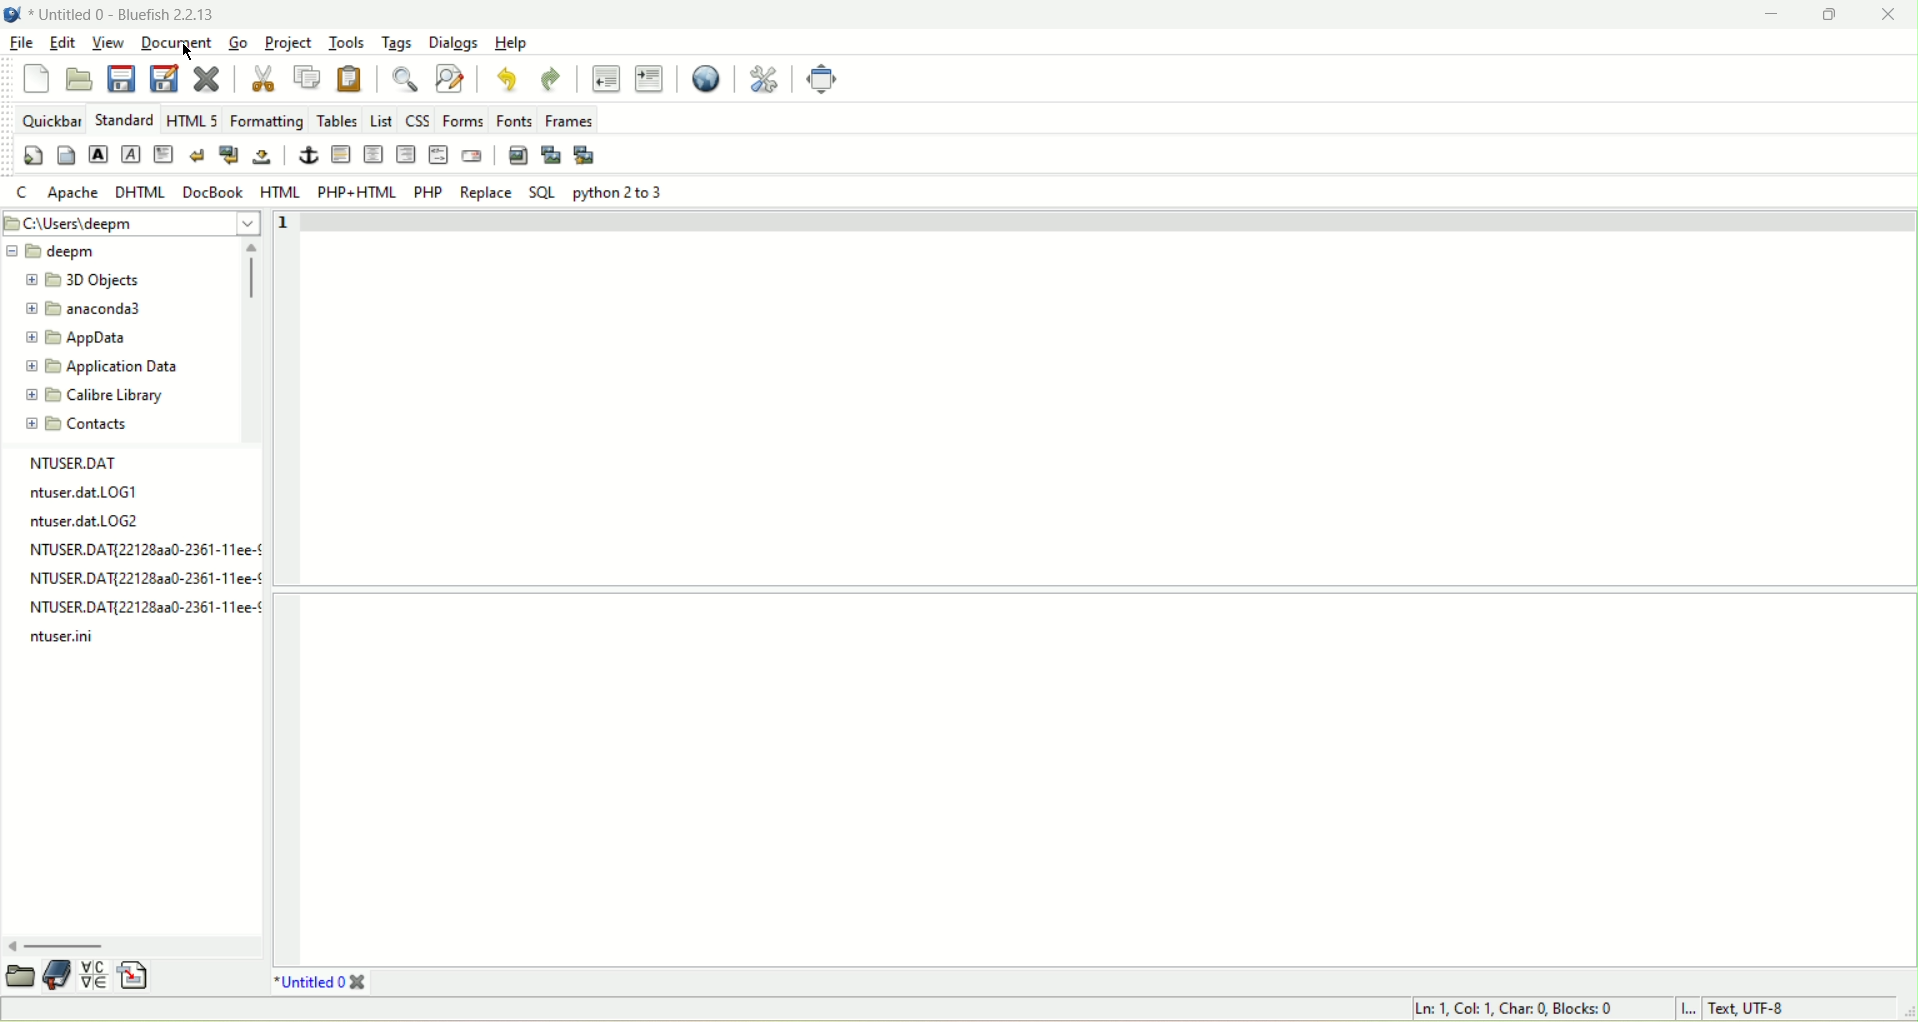 This screenshot has width=1918, height=1022. Describe the element at coordinates (763, 79) in the screenshot. I see `preferences` at that location.